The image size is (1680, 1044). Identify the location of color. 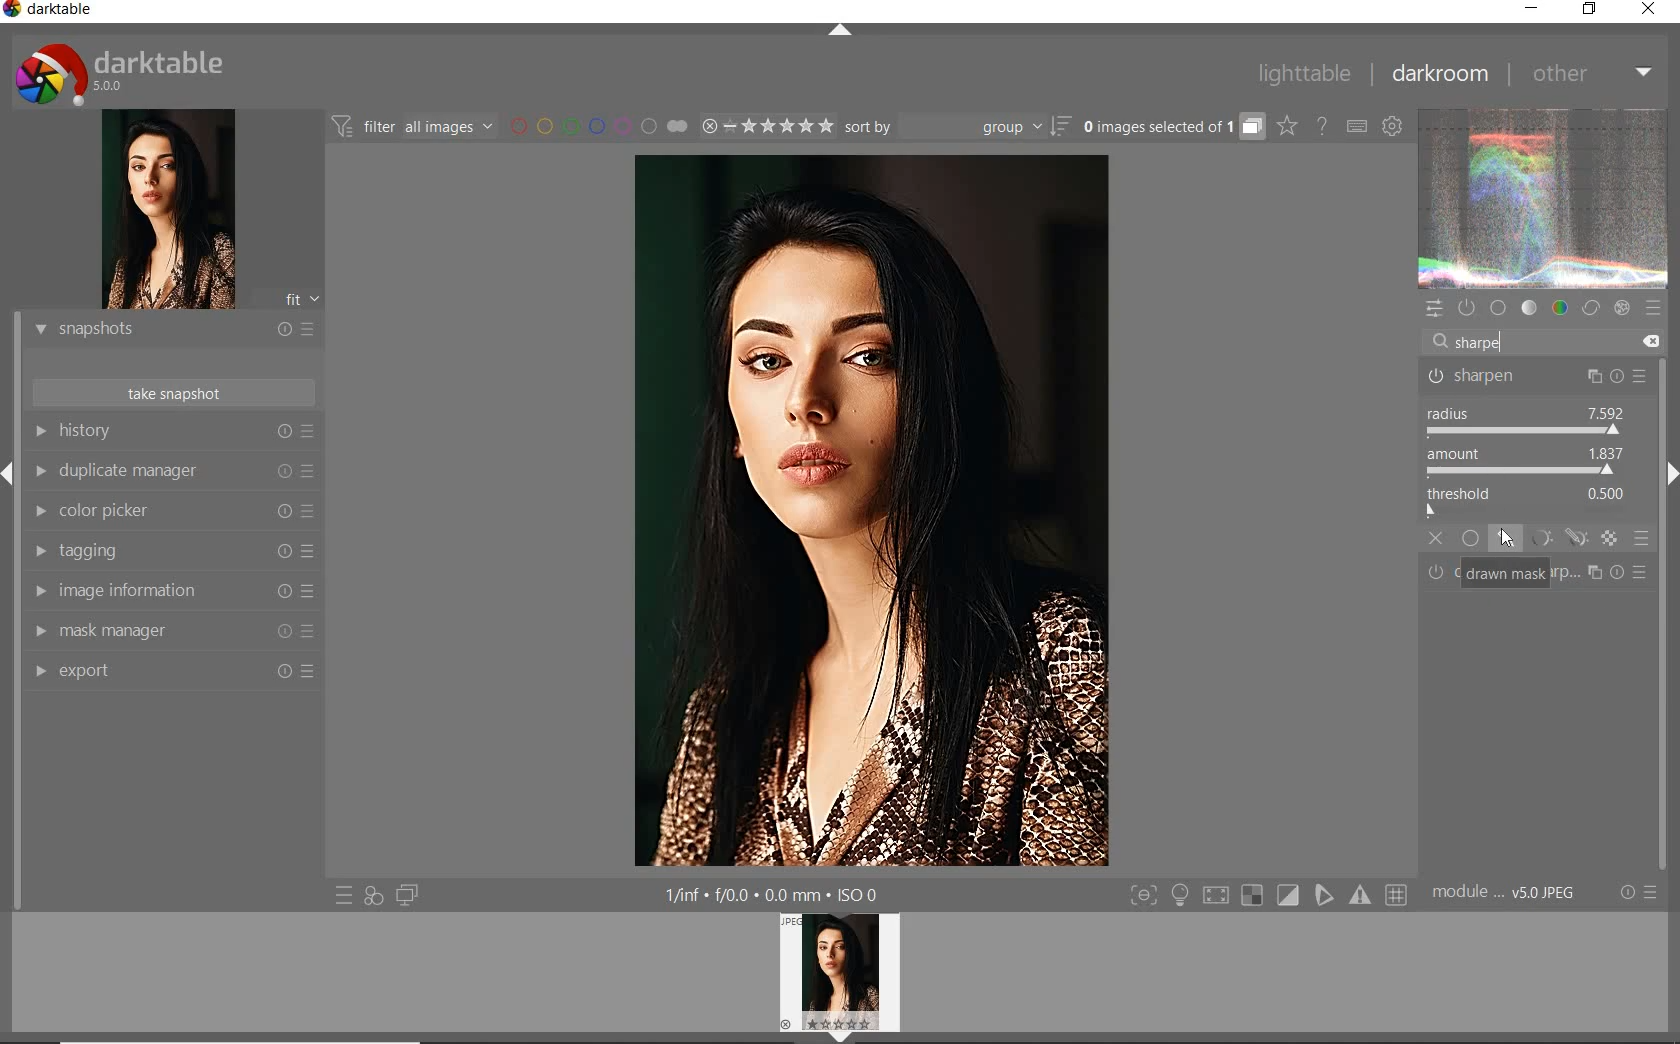
(1558, 309).